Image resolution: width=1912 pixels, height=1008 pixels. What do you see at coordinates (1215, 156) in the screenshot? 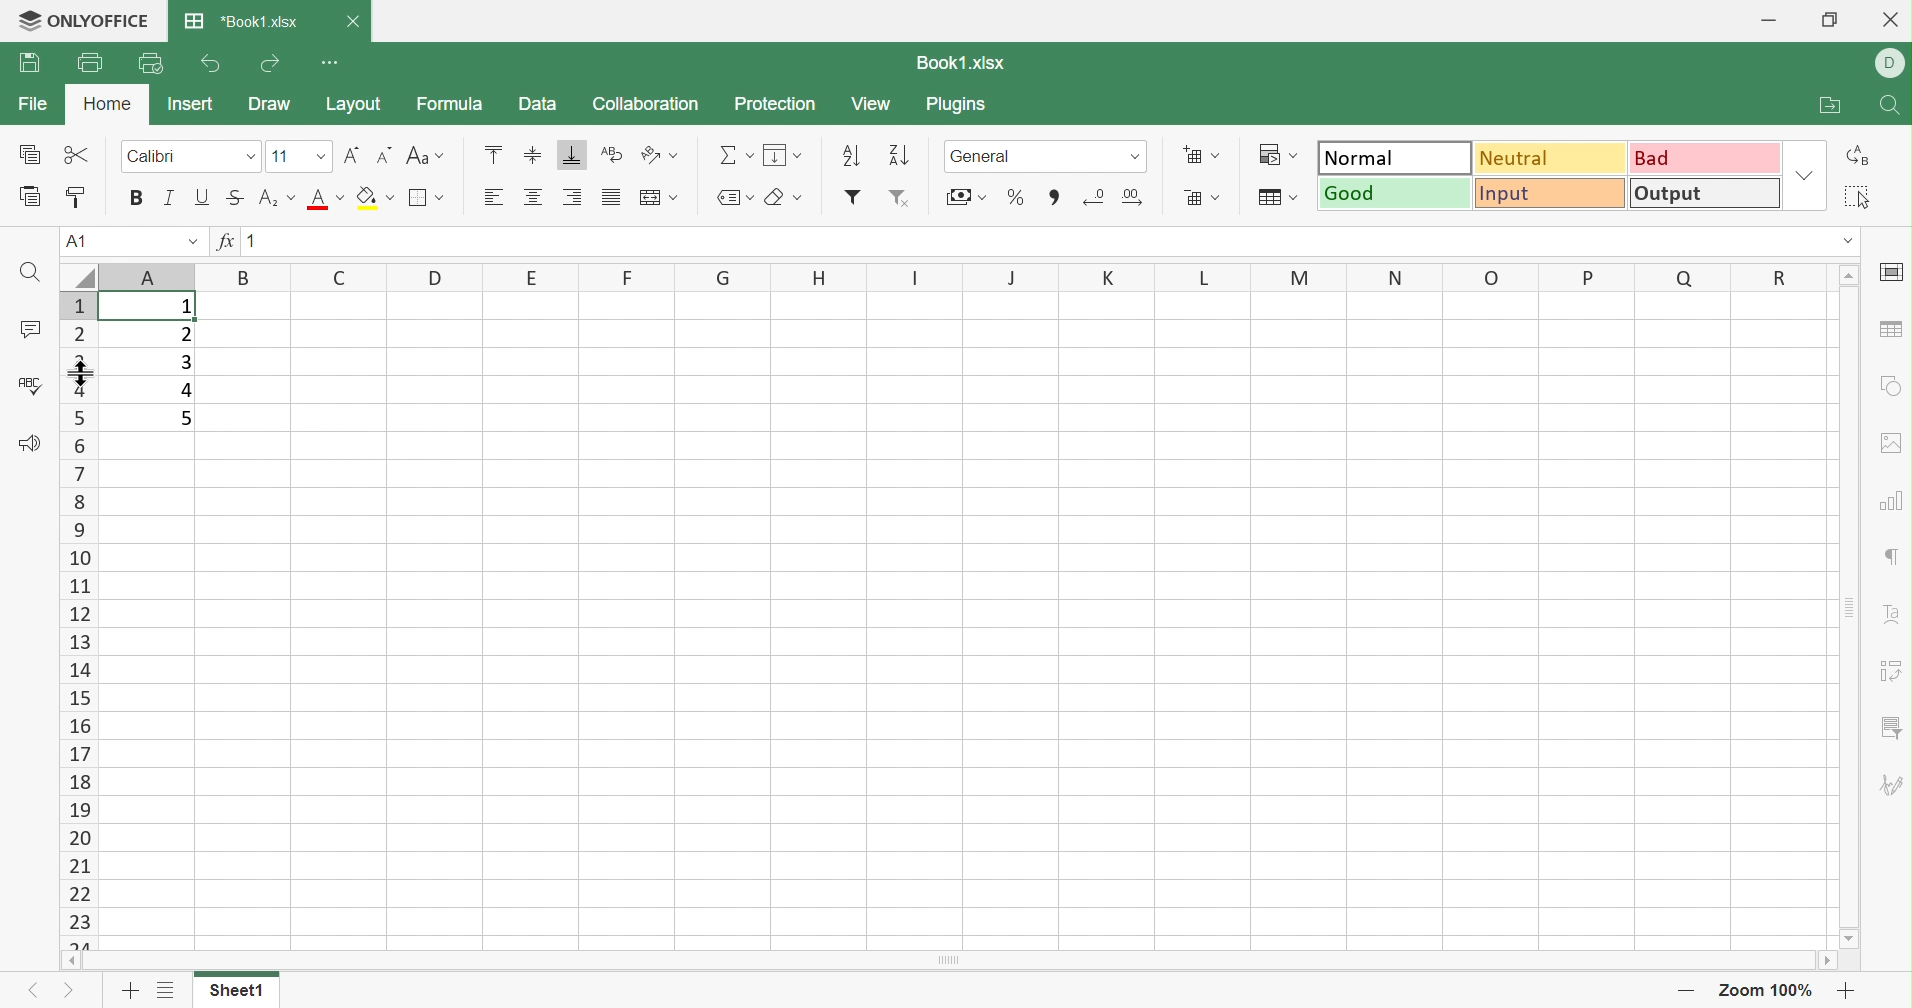
I see `Drop Down` at bounding box center [1215, 156].